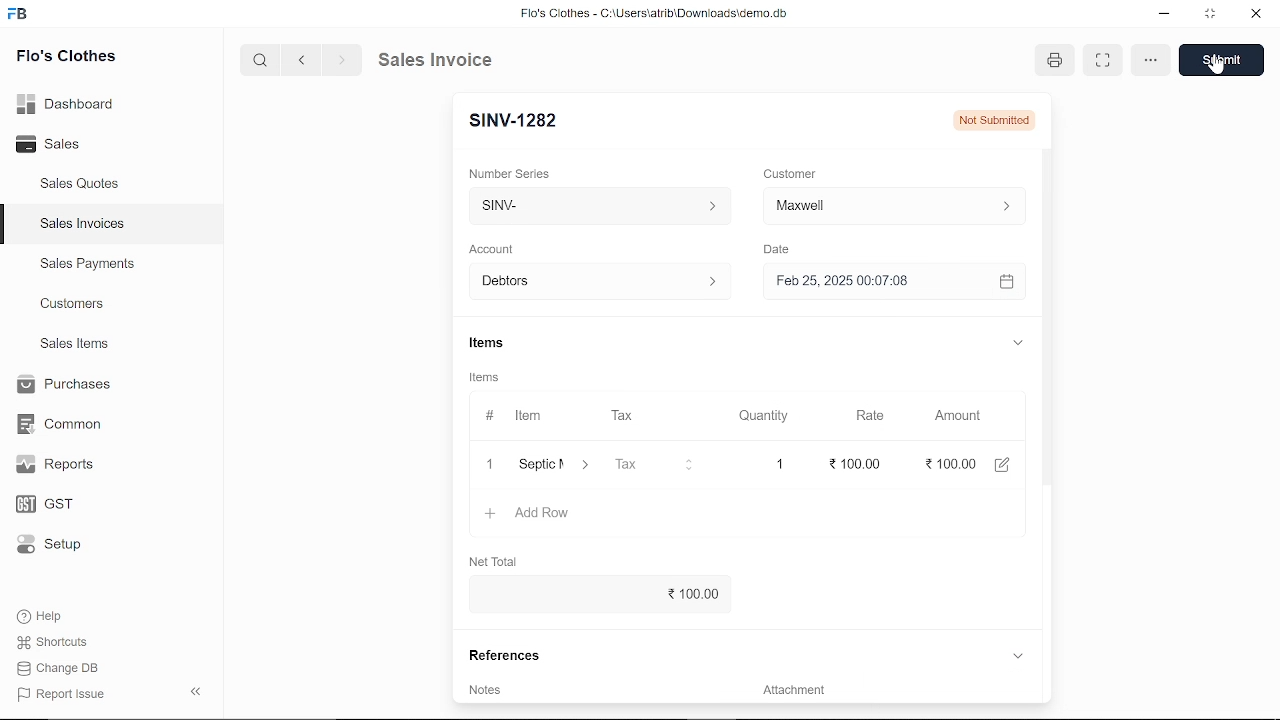 The height and width of the screenshot is (720, 1280). I want to click on 100, so click(948, 464).